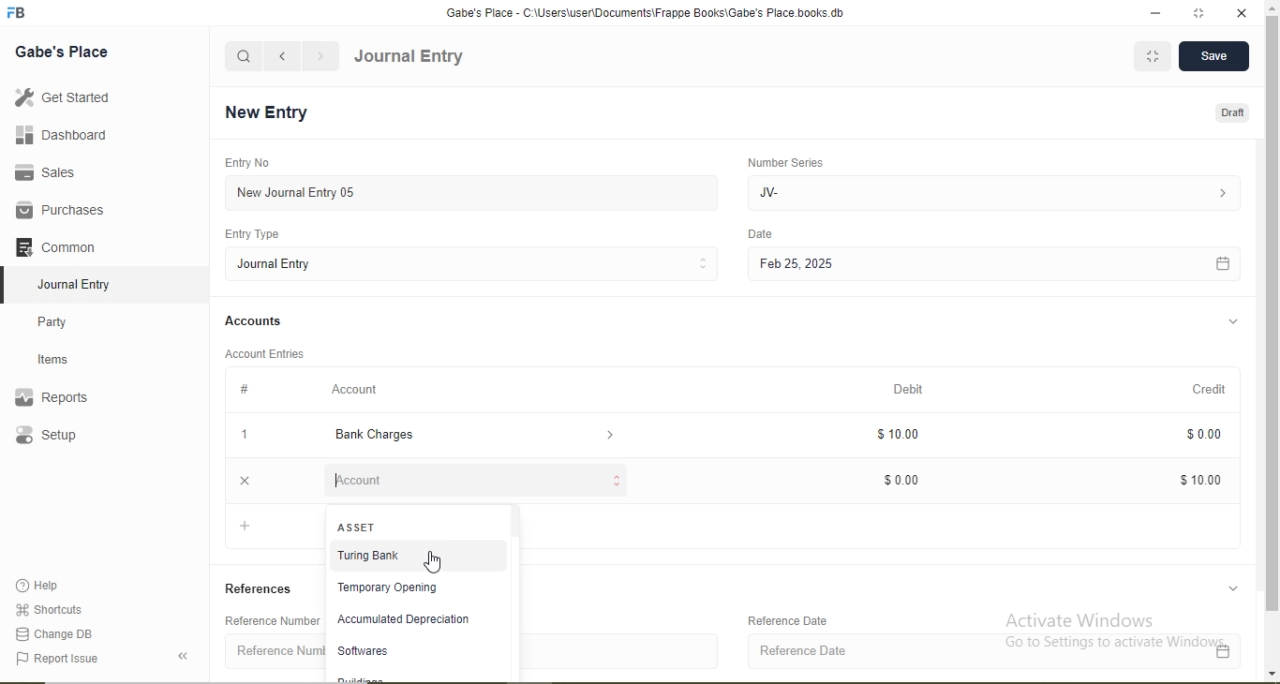 The image size is (1280, 684). I want to click on Change DB, so click(55, 633).